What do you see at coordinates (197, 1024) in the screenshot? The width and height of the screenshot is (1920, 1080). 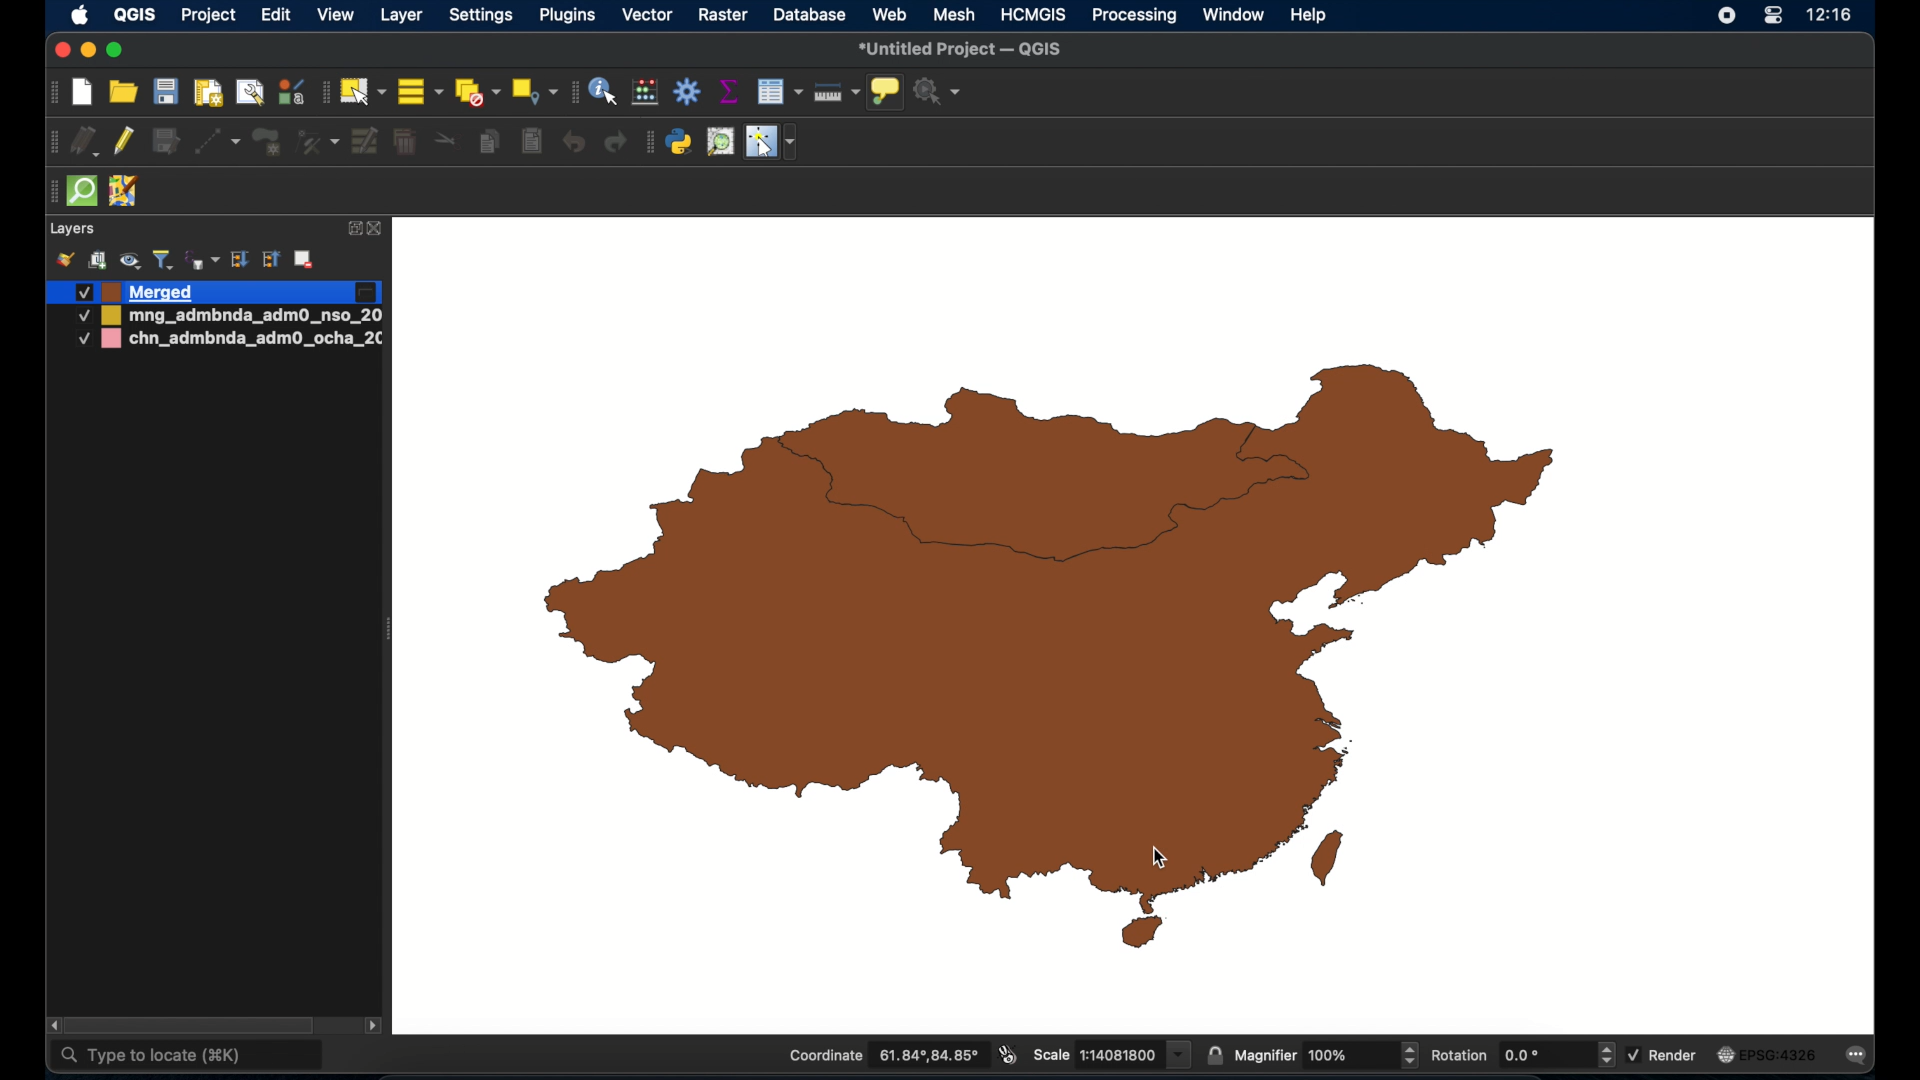 I see `scroll box` at bounding box center [197, 1024].